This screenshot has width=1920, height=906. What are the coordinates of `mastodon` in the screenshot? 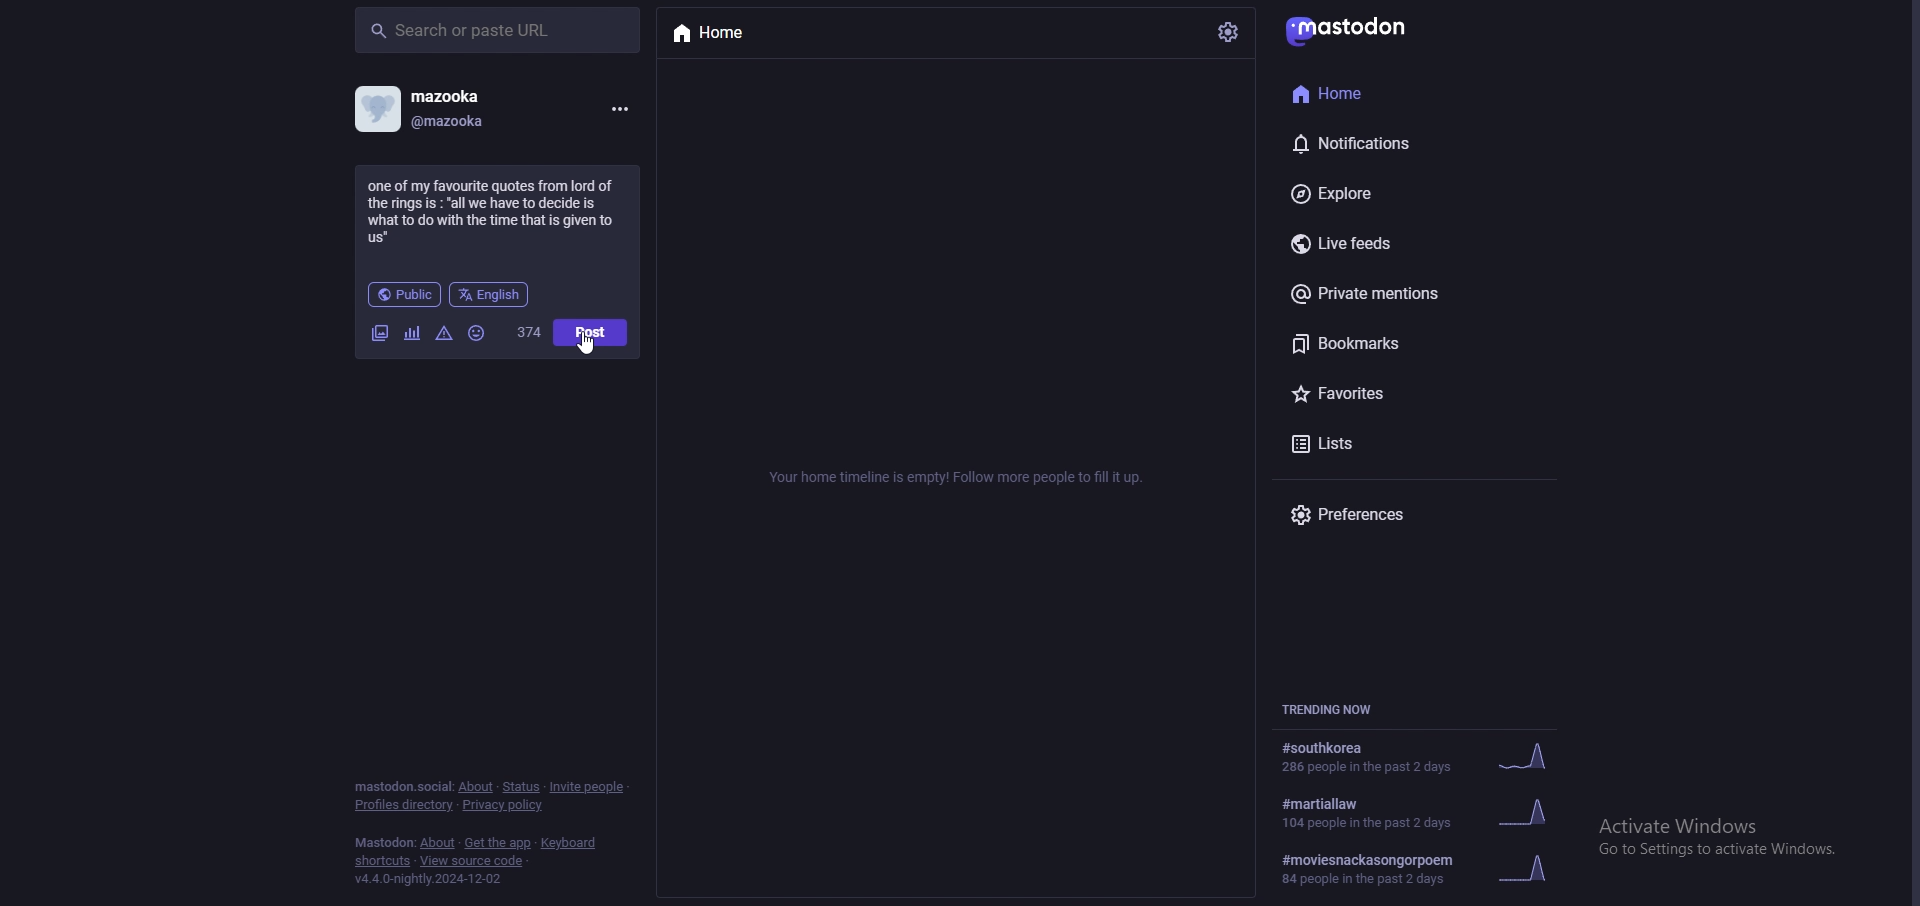 It's located at (384, 843).